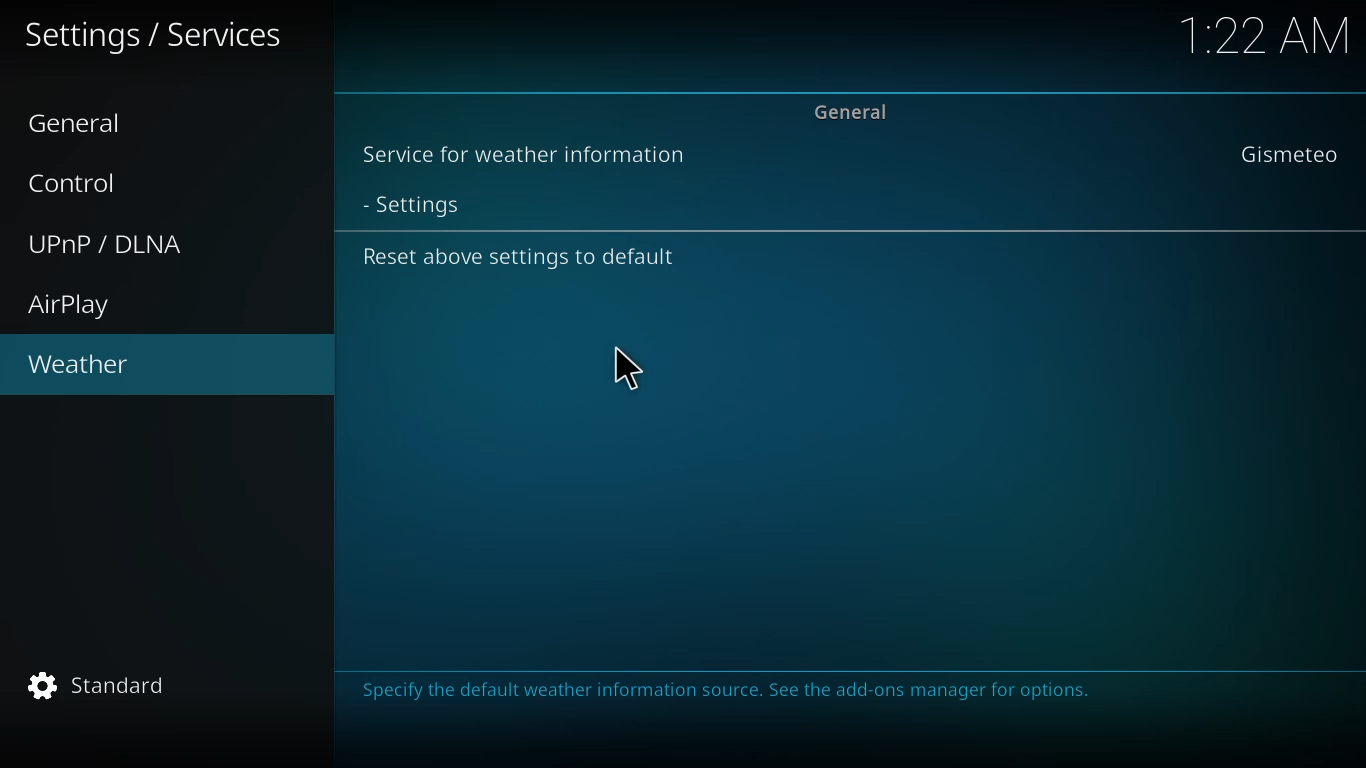  What do you see at coordinates (521, 257) in the screenshot?
I see `reset above settings` at bounding box center [521, 257].